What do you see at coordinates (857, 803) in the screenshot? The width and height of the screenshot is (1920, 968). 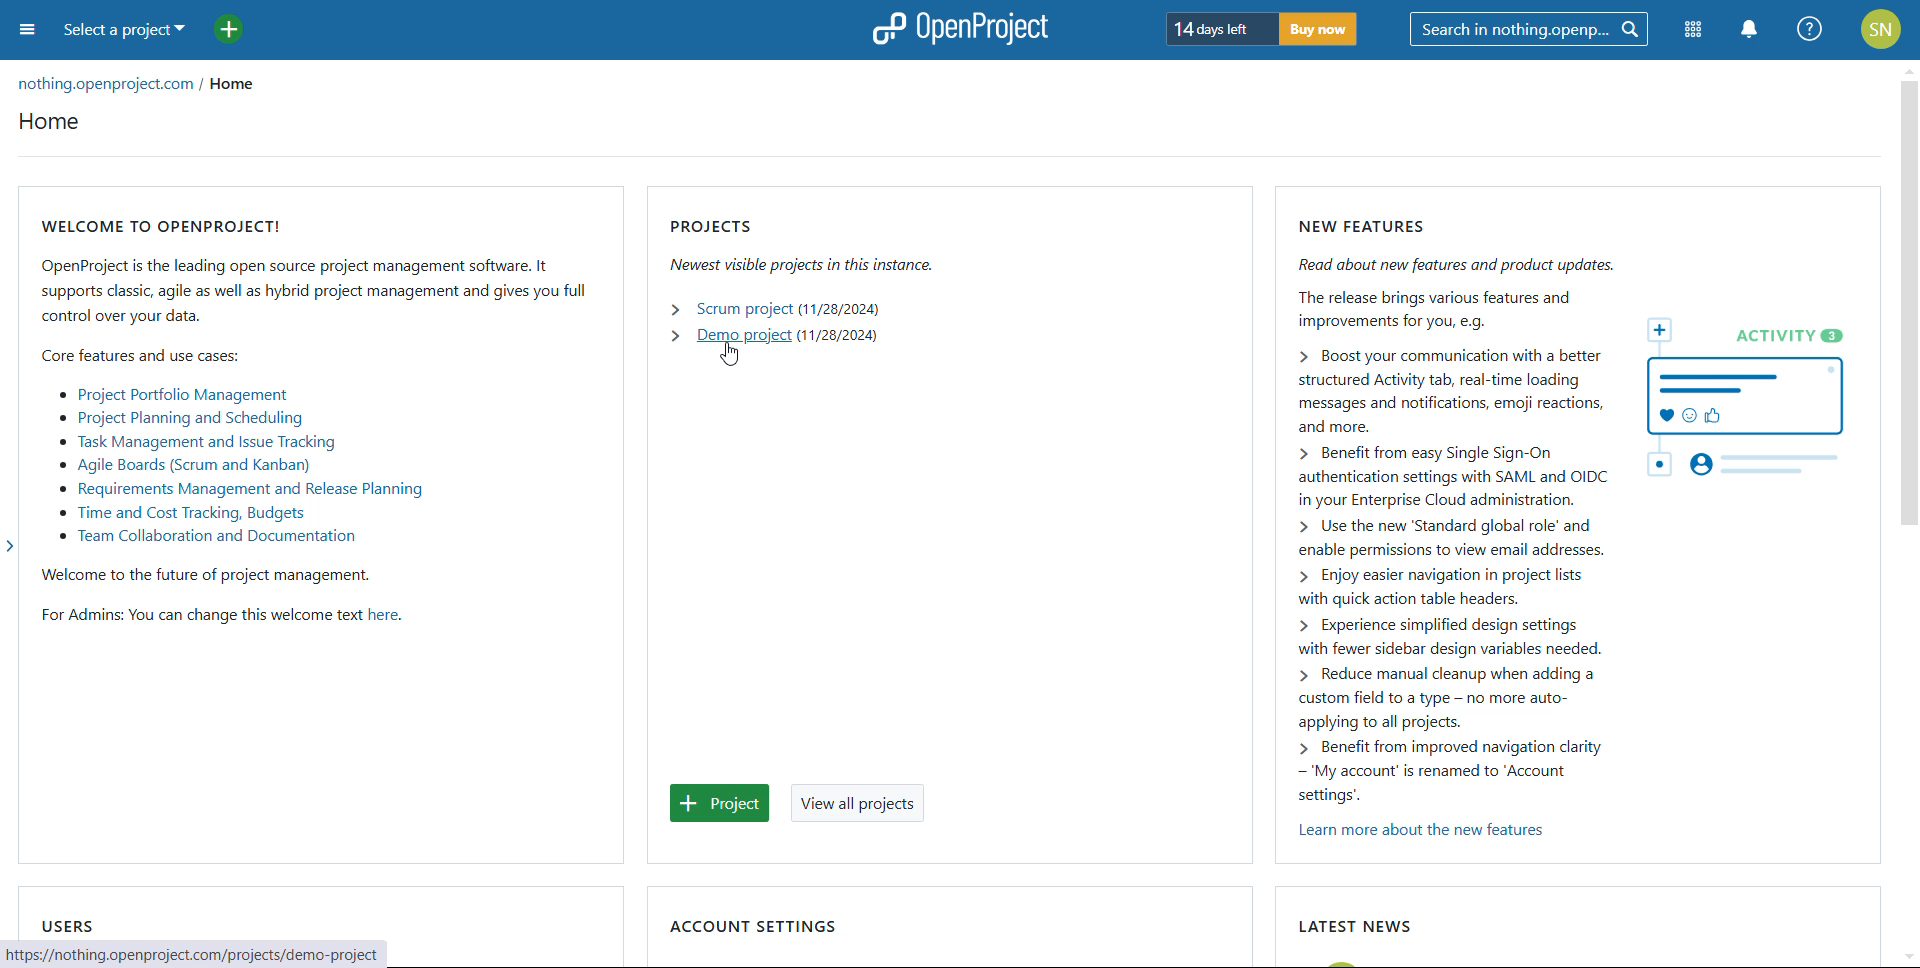 I see `view all projects` at bounding box center [857, 803].